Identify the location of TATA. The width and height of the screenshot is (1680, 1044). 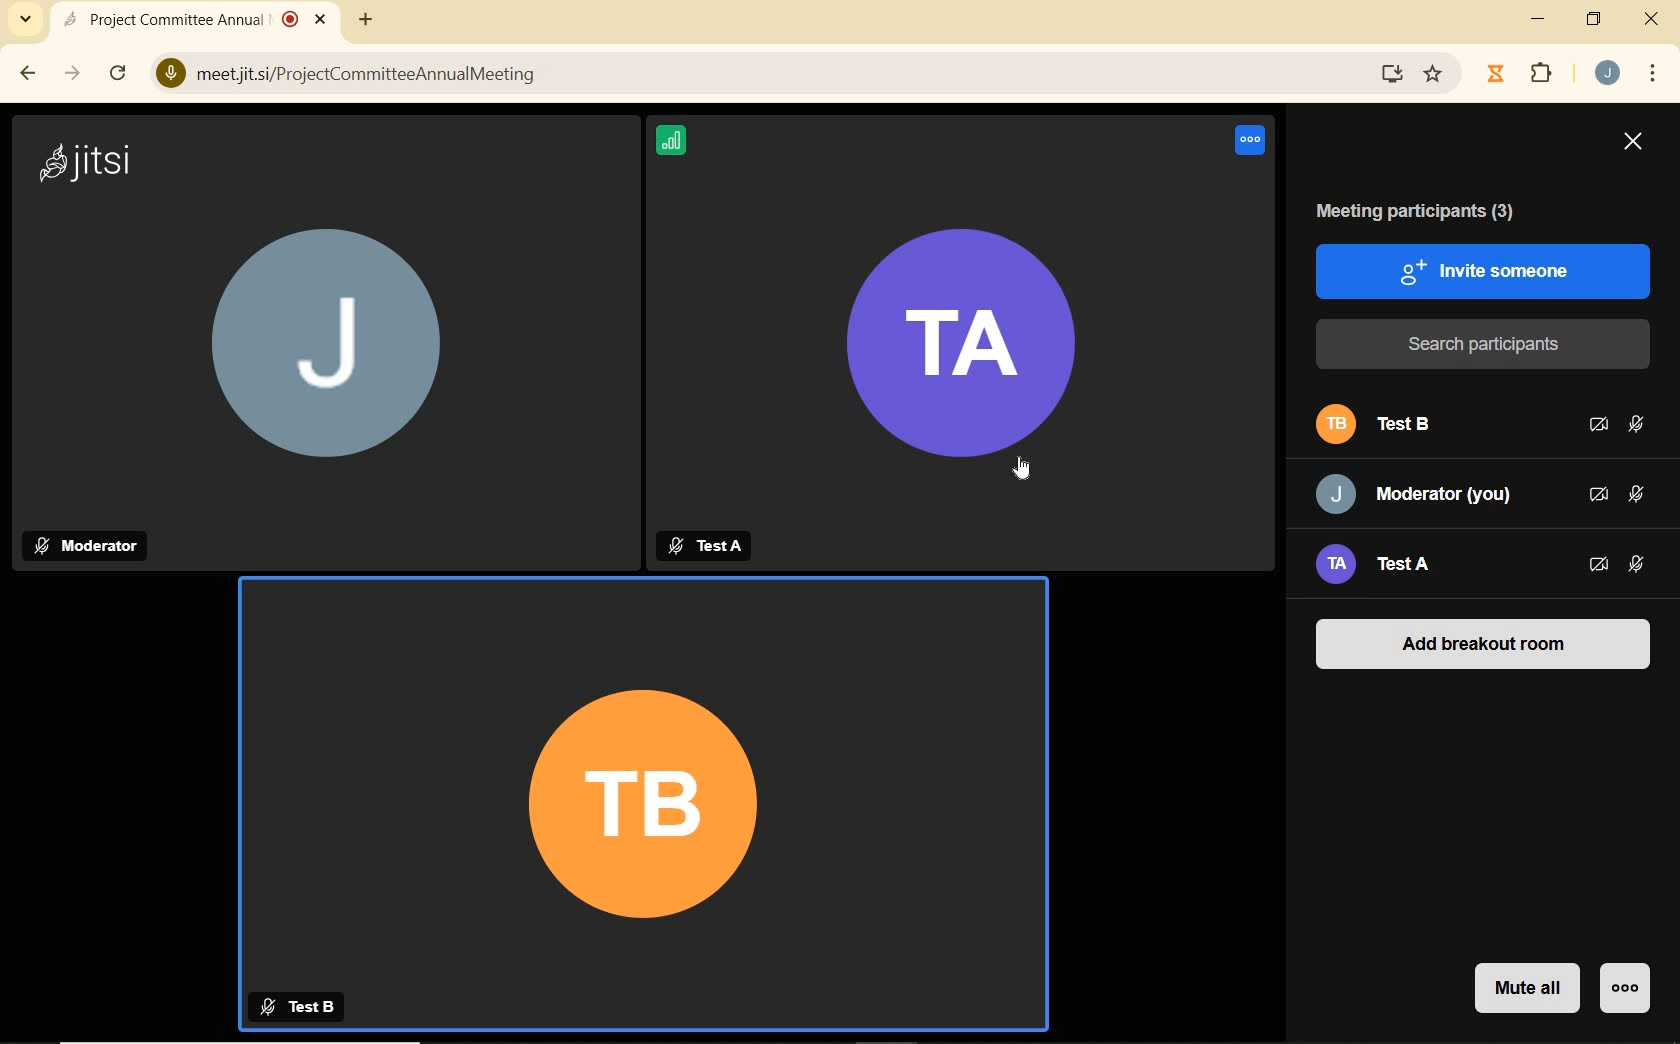
(958, 307).